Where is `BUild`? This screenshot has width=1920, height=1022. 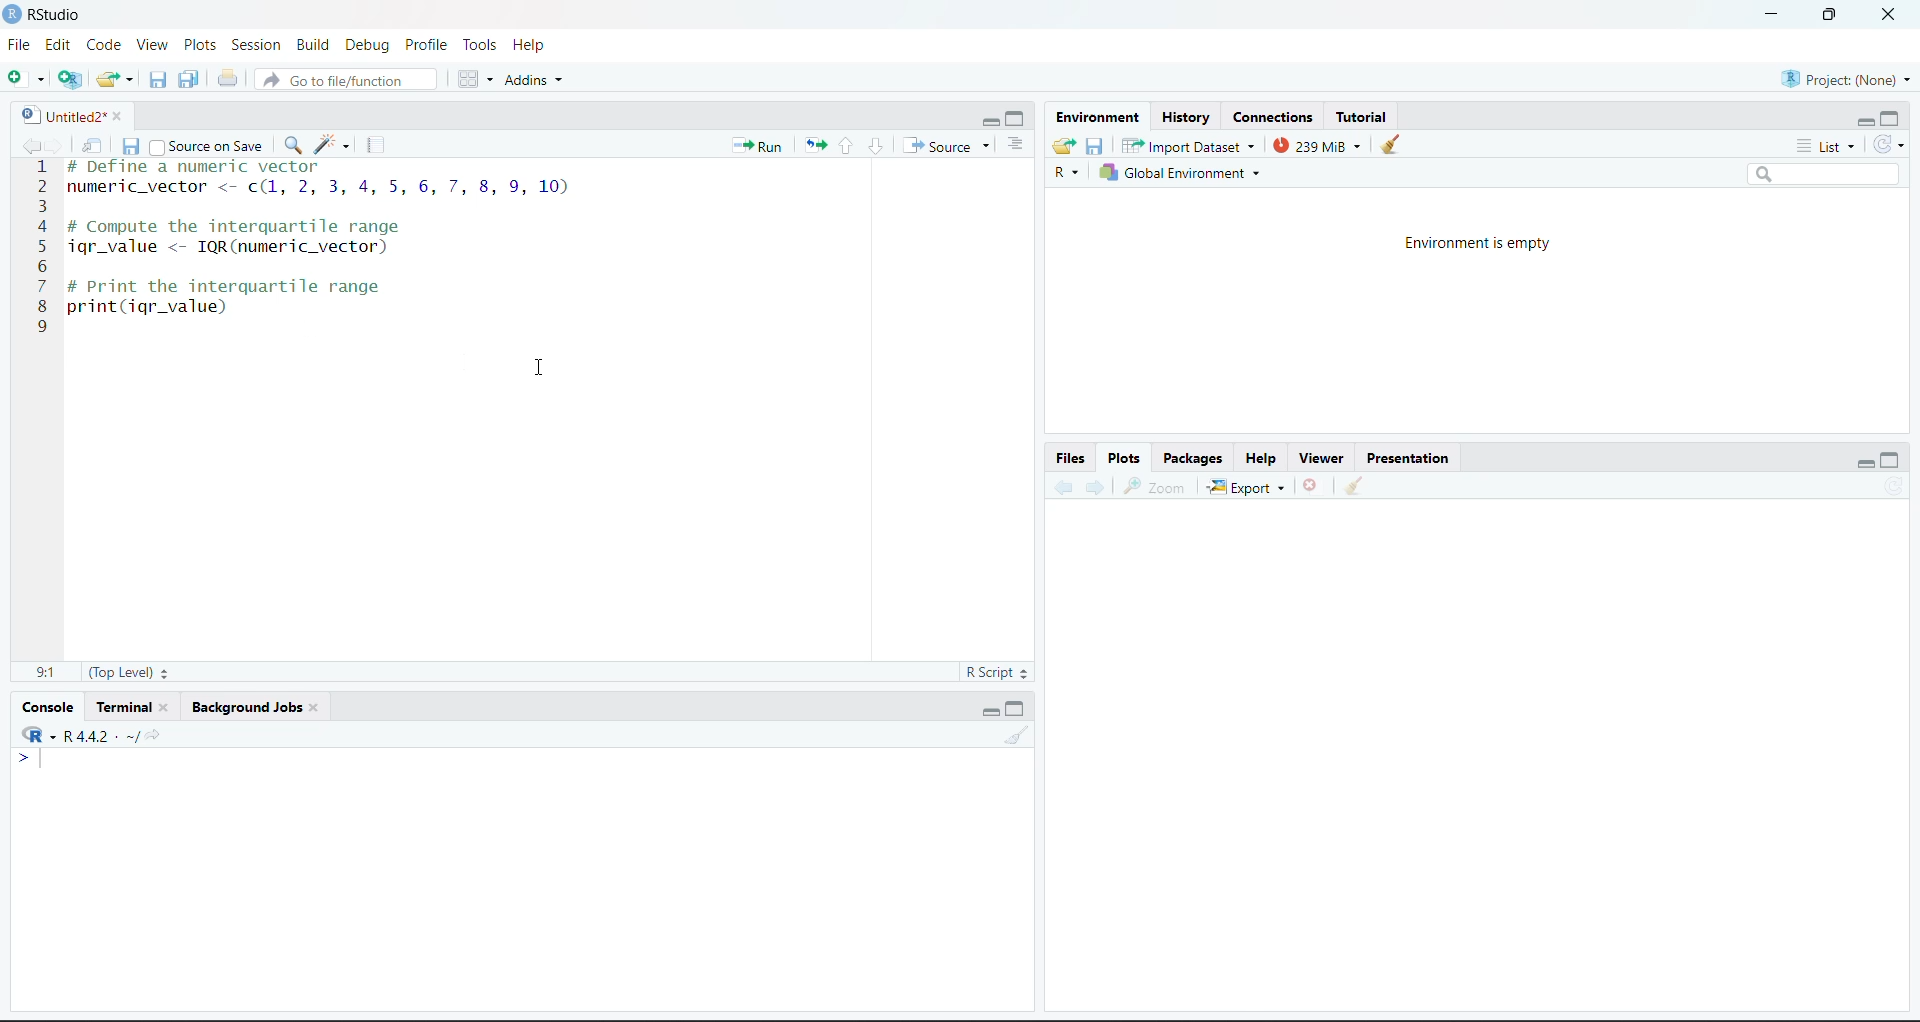
BUild is located at coordinates (317, 43).